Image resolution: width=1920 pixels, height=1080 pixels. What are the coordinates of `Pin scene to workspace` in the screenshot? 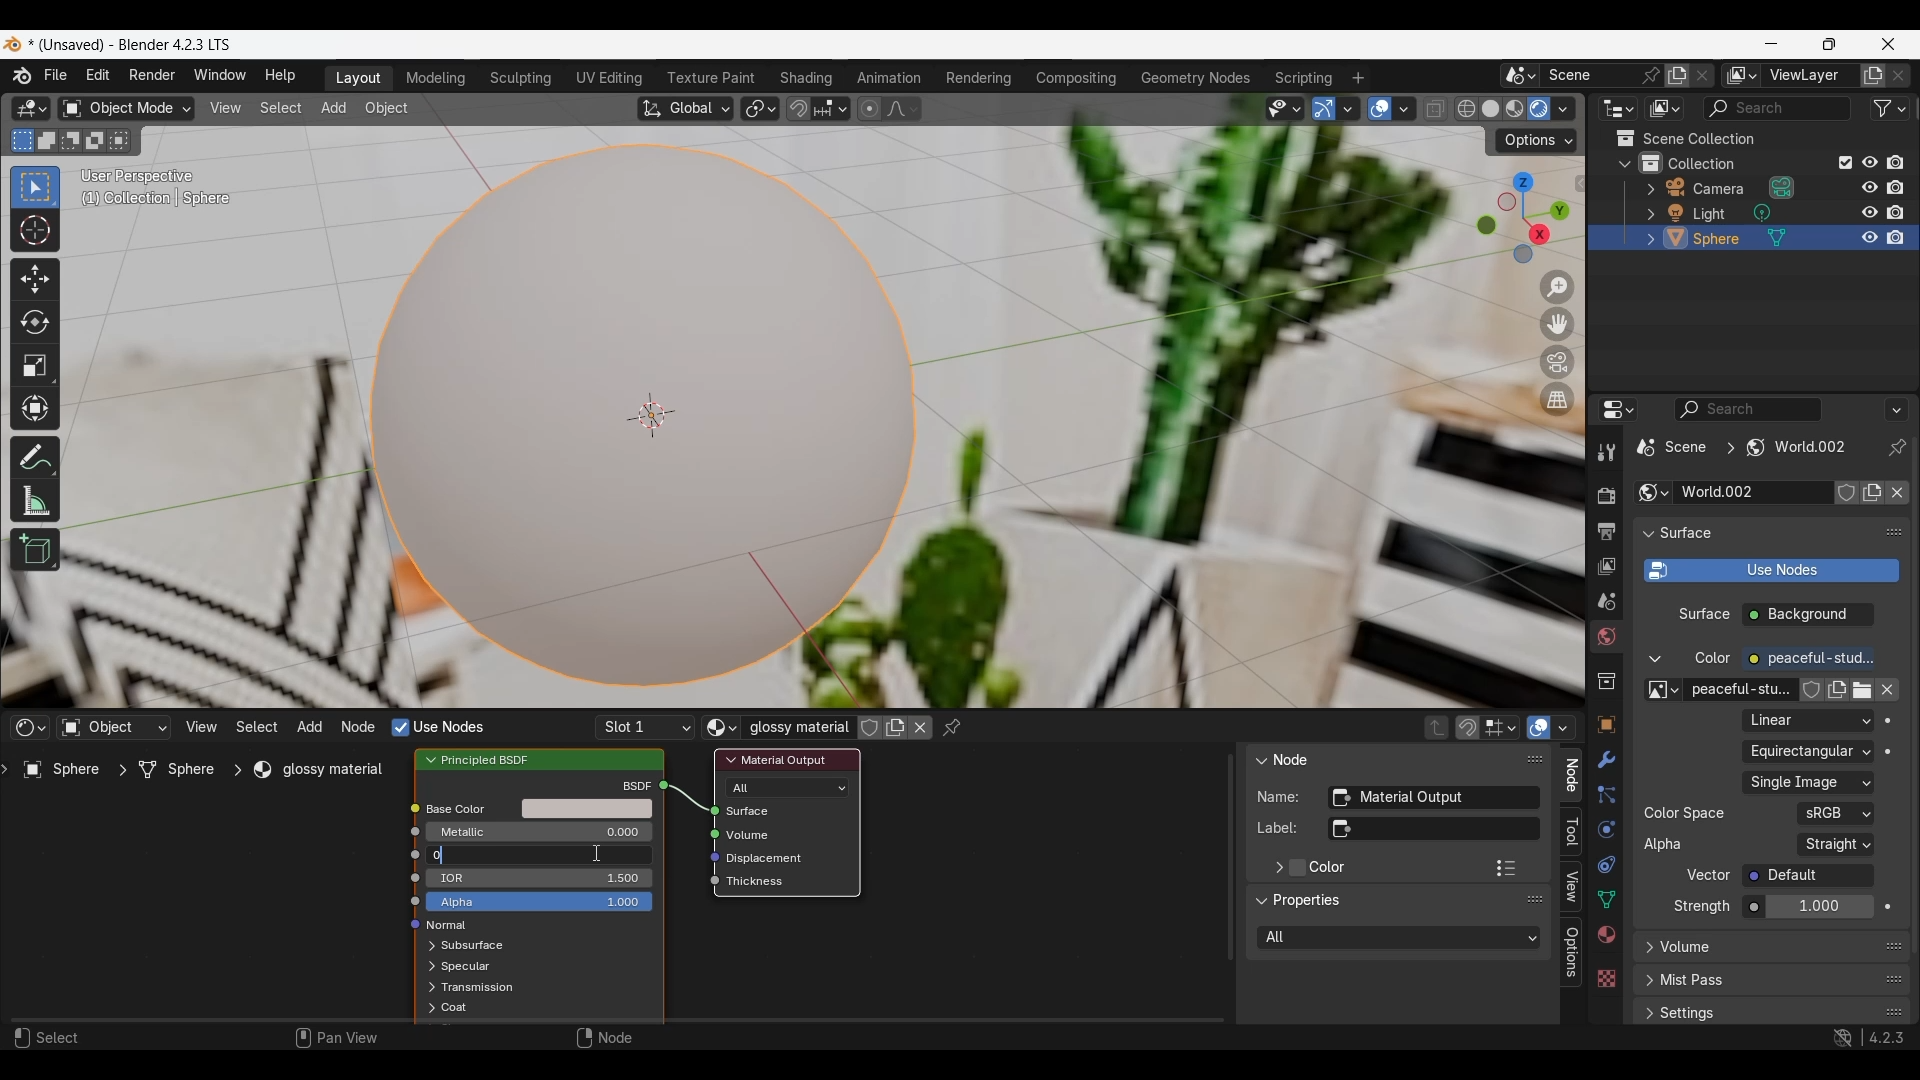 It's located at (1650, 76).